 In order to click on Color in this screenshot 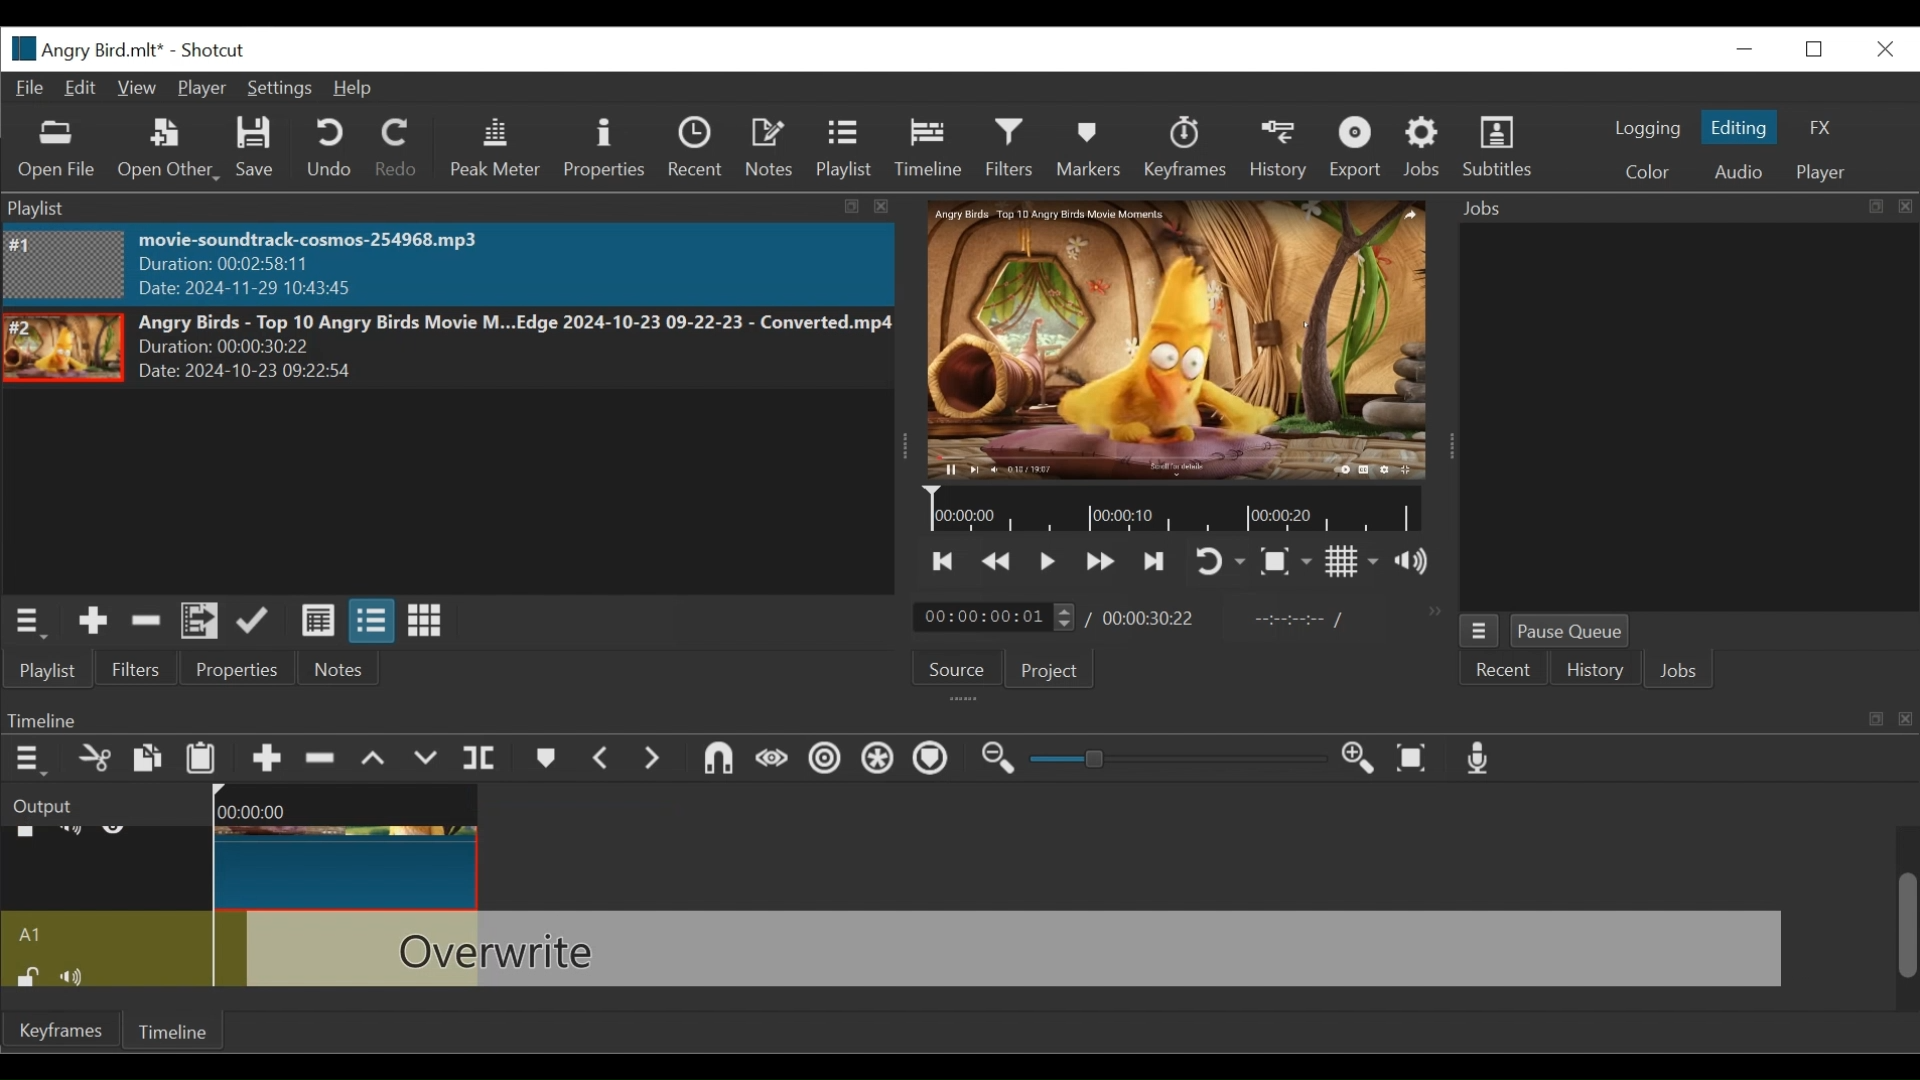, I will do `click(1648, 173)`.